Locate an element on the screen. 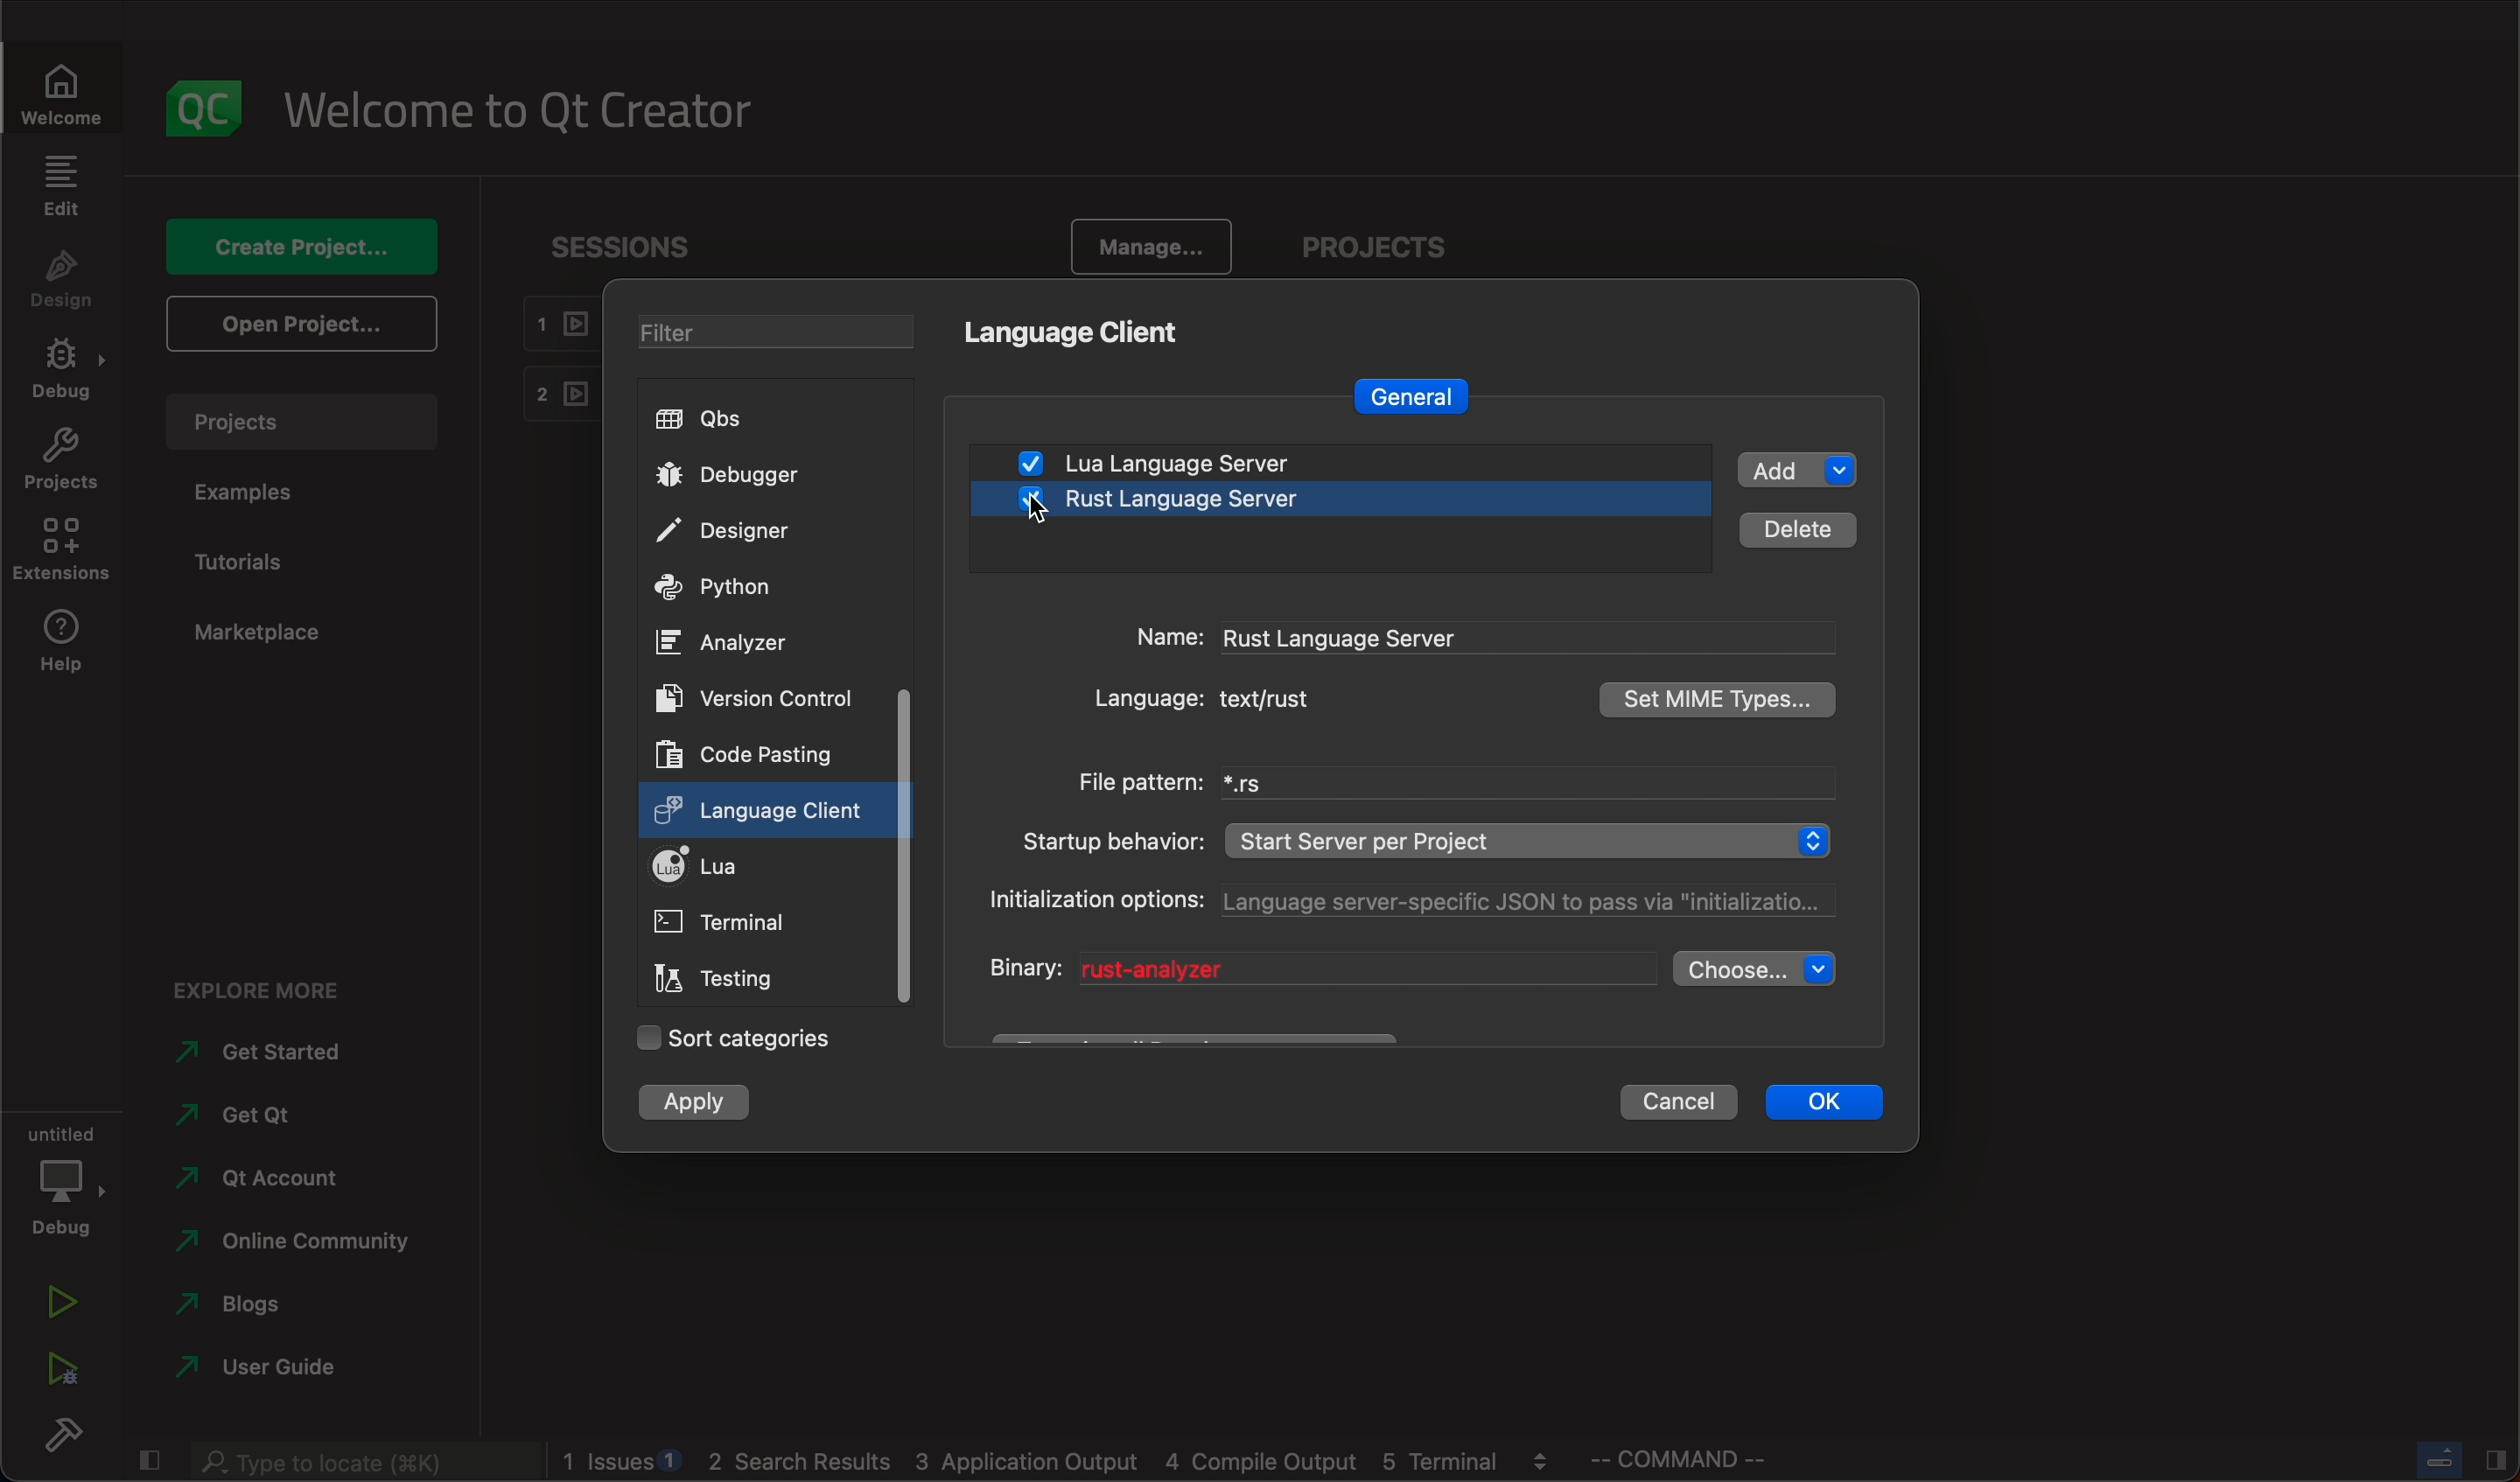 The height and width of the screenshot is (1482, 2520). choose is located at coordinates (1765, 970).